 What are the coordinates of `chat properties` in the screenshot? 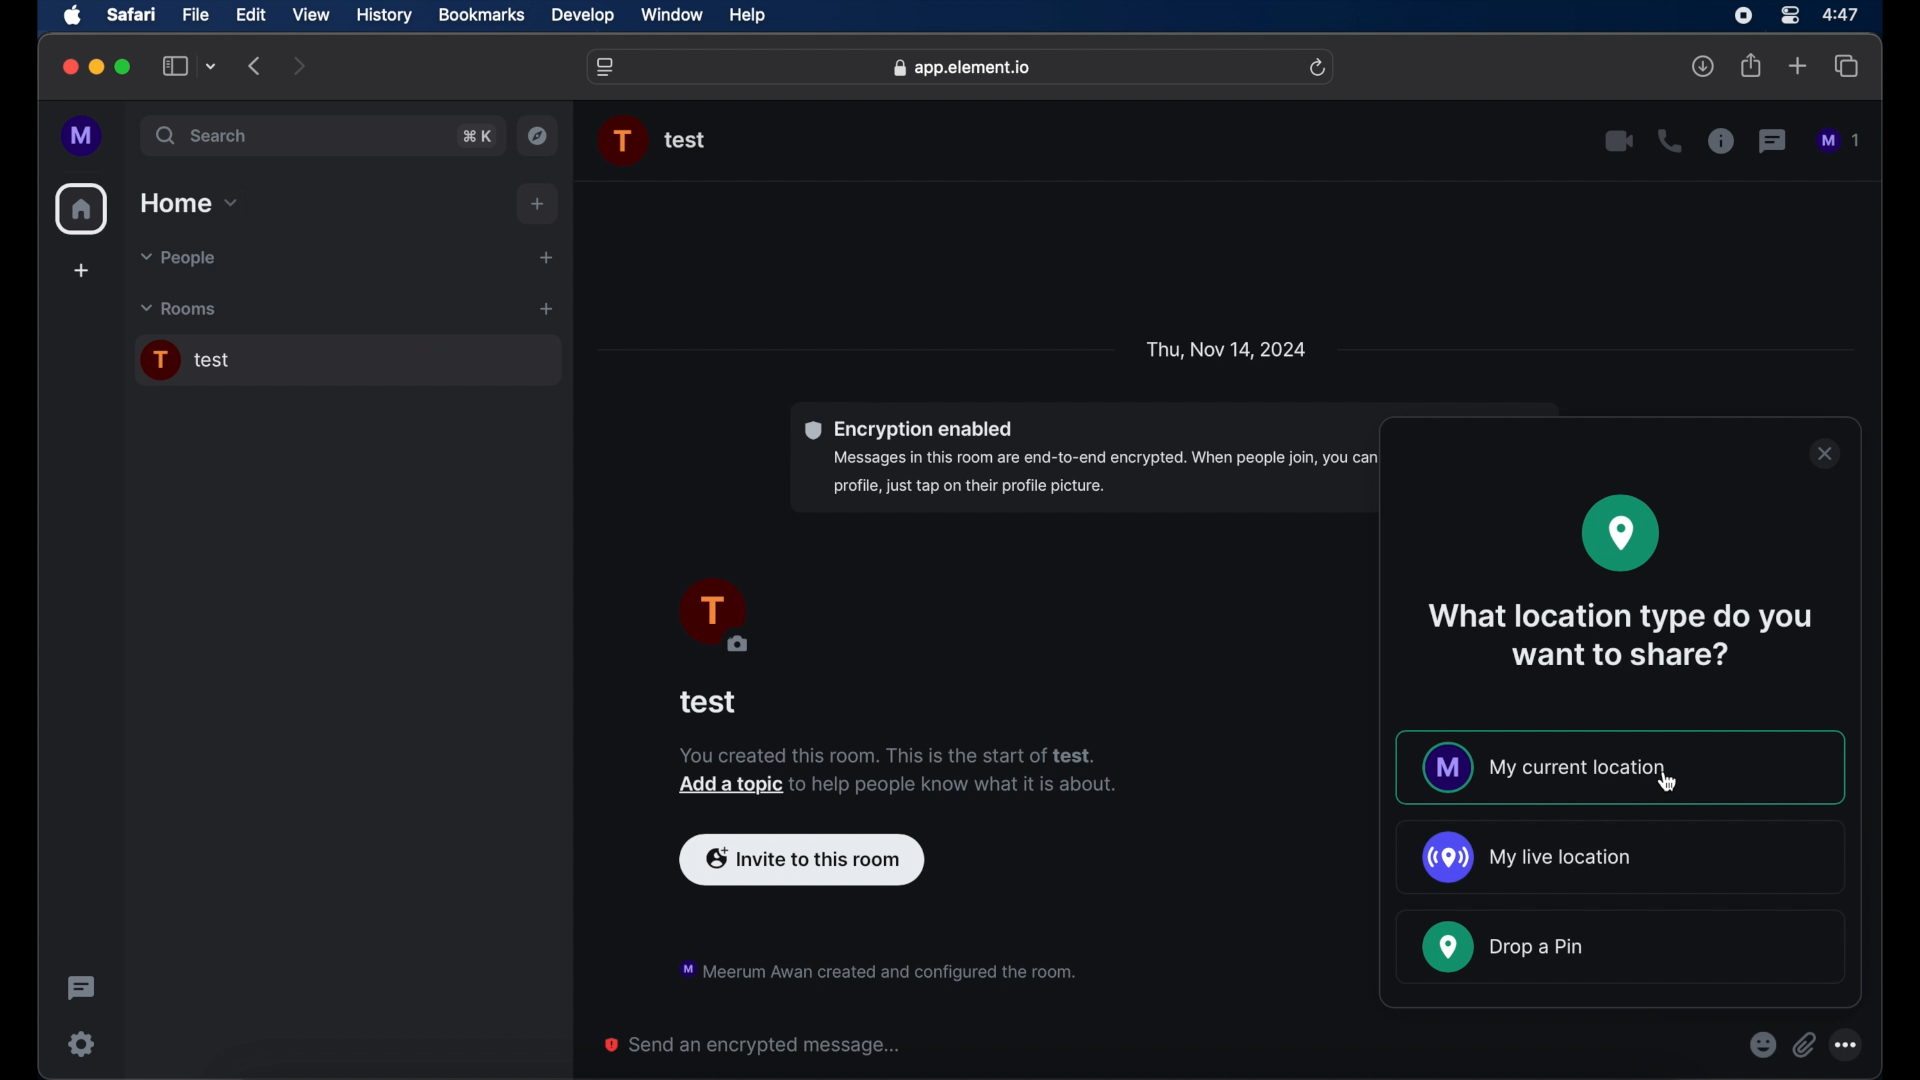 It's located at (1721, 142).